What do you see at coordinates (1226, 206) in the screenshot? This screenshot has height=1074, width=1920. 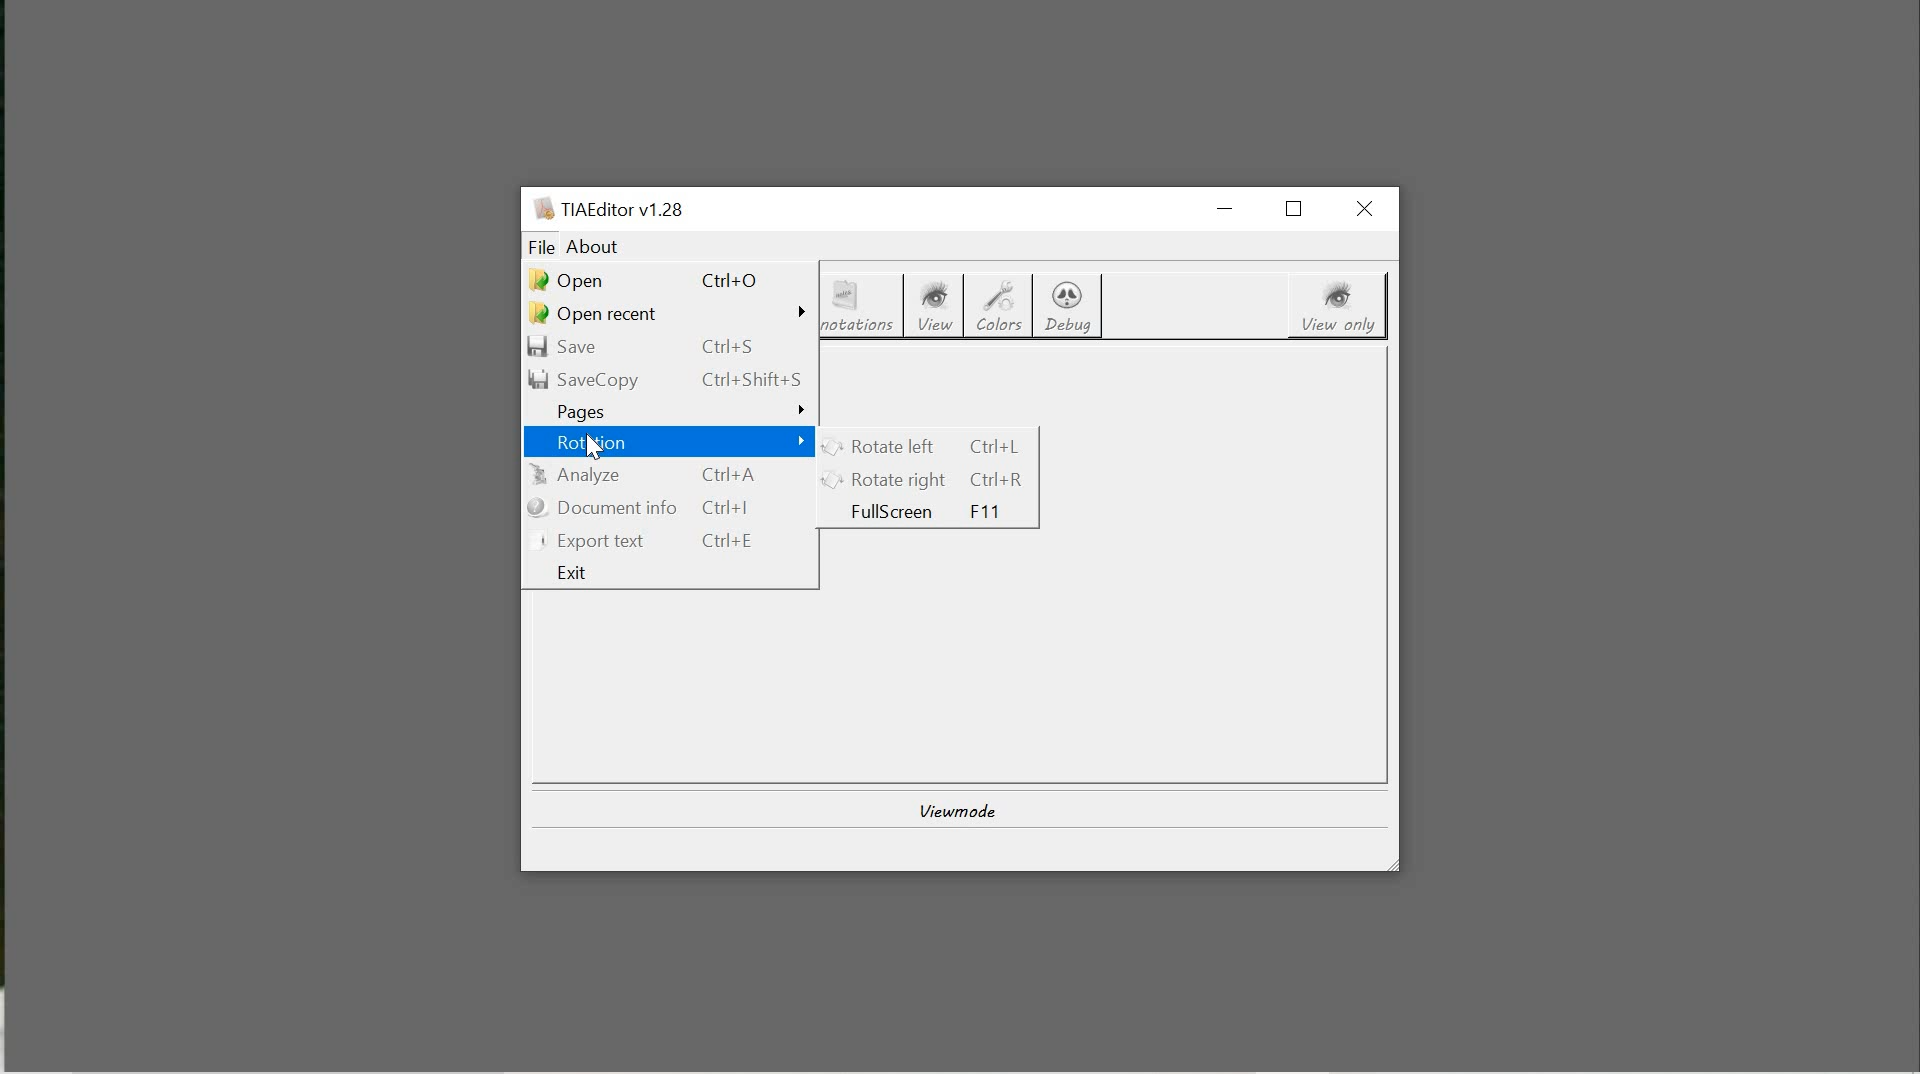 I see `` at bounding box center [1226, 206].